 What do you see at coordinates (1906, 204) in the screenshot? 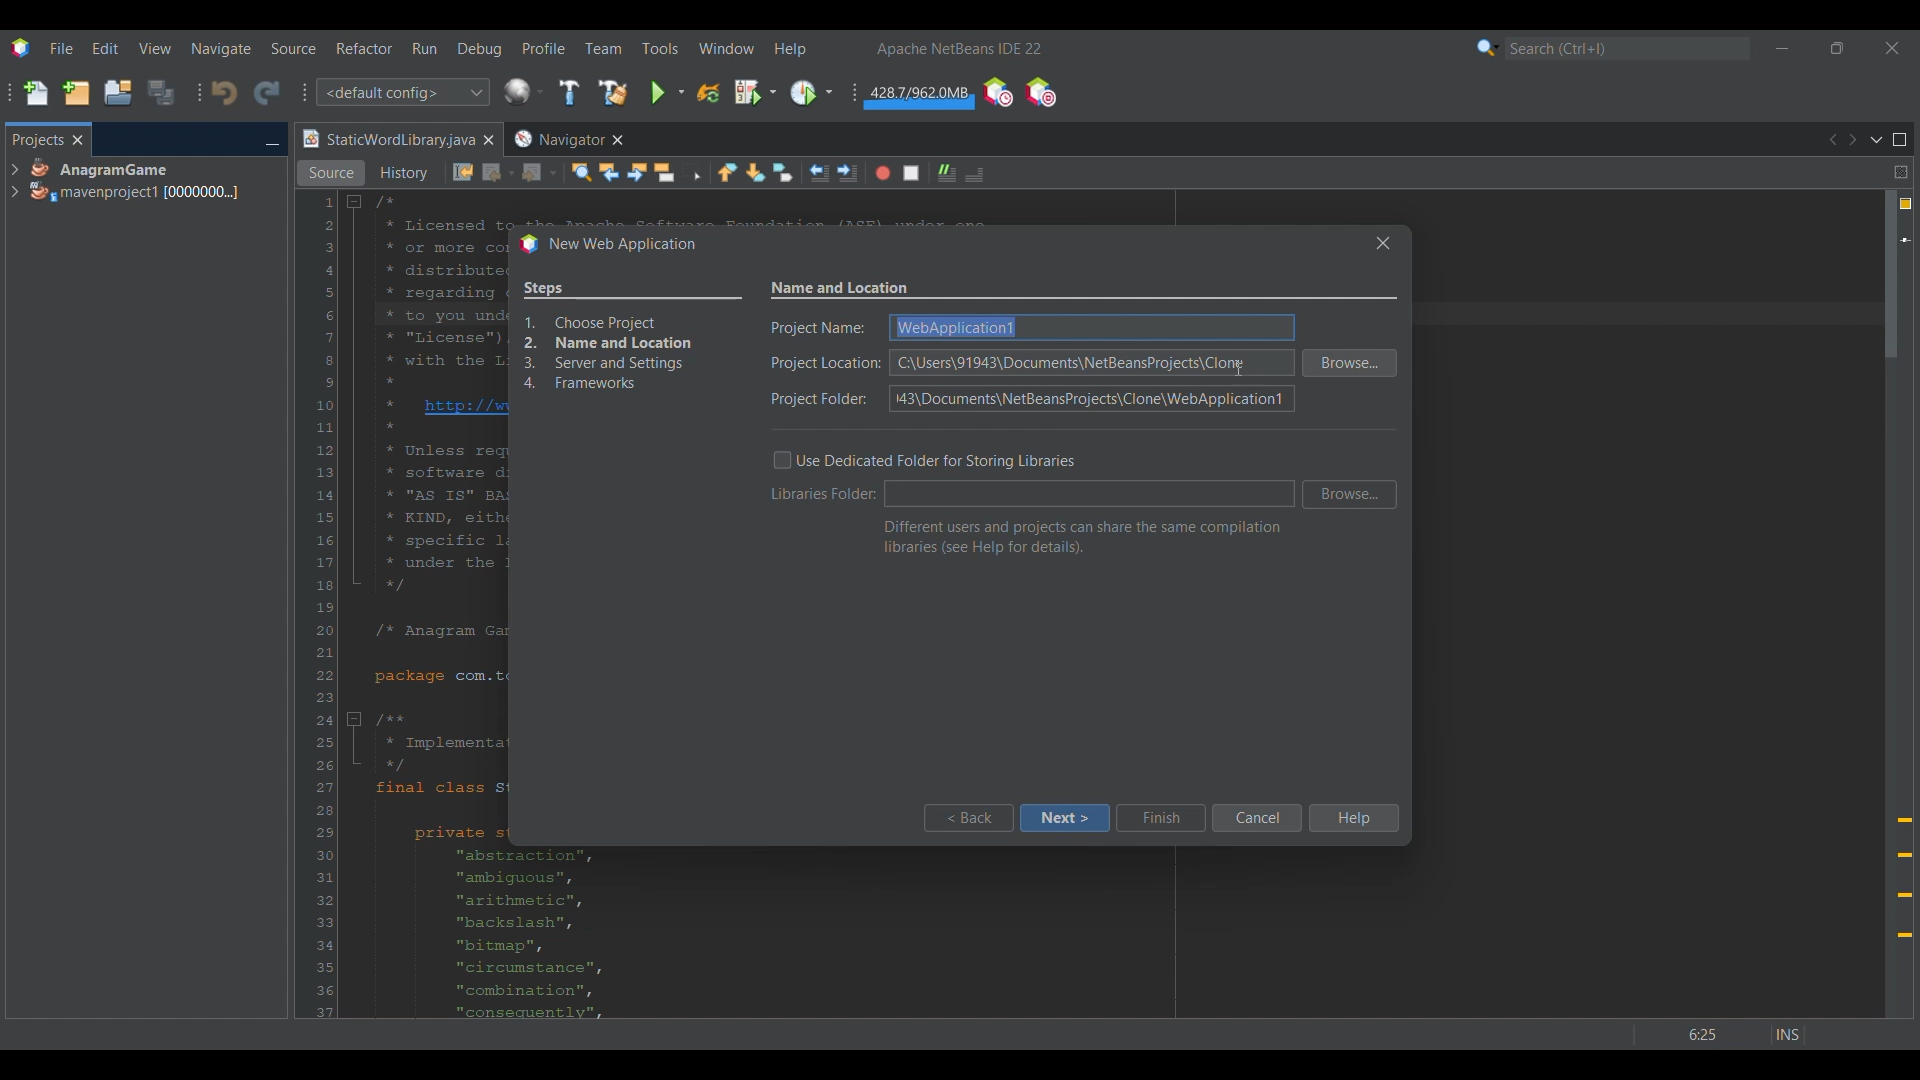
I see `4 warnings` at bounding box center [1906, 204].